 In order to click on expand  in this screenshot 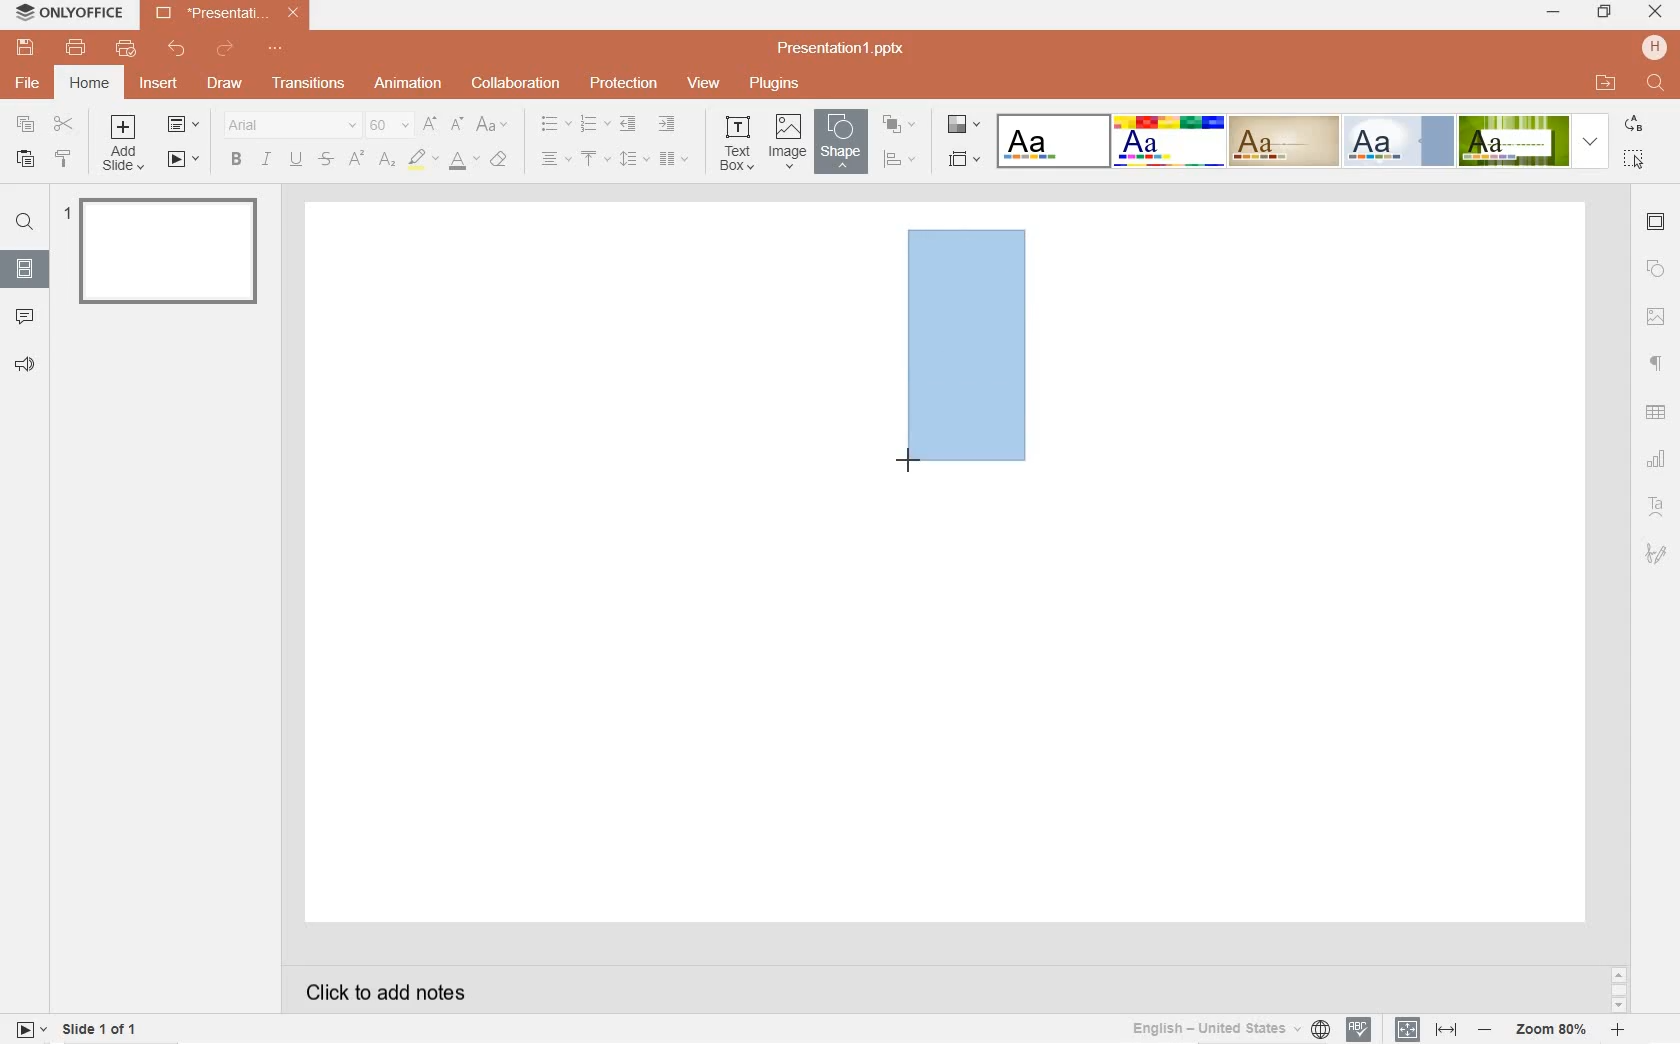, I will do `click(1590, 141)`.